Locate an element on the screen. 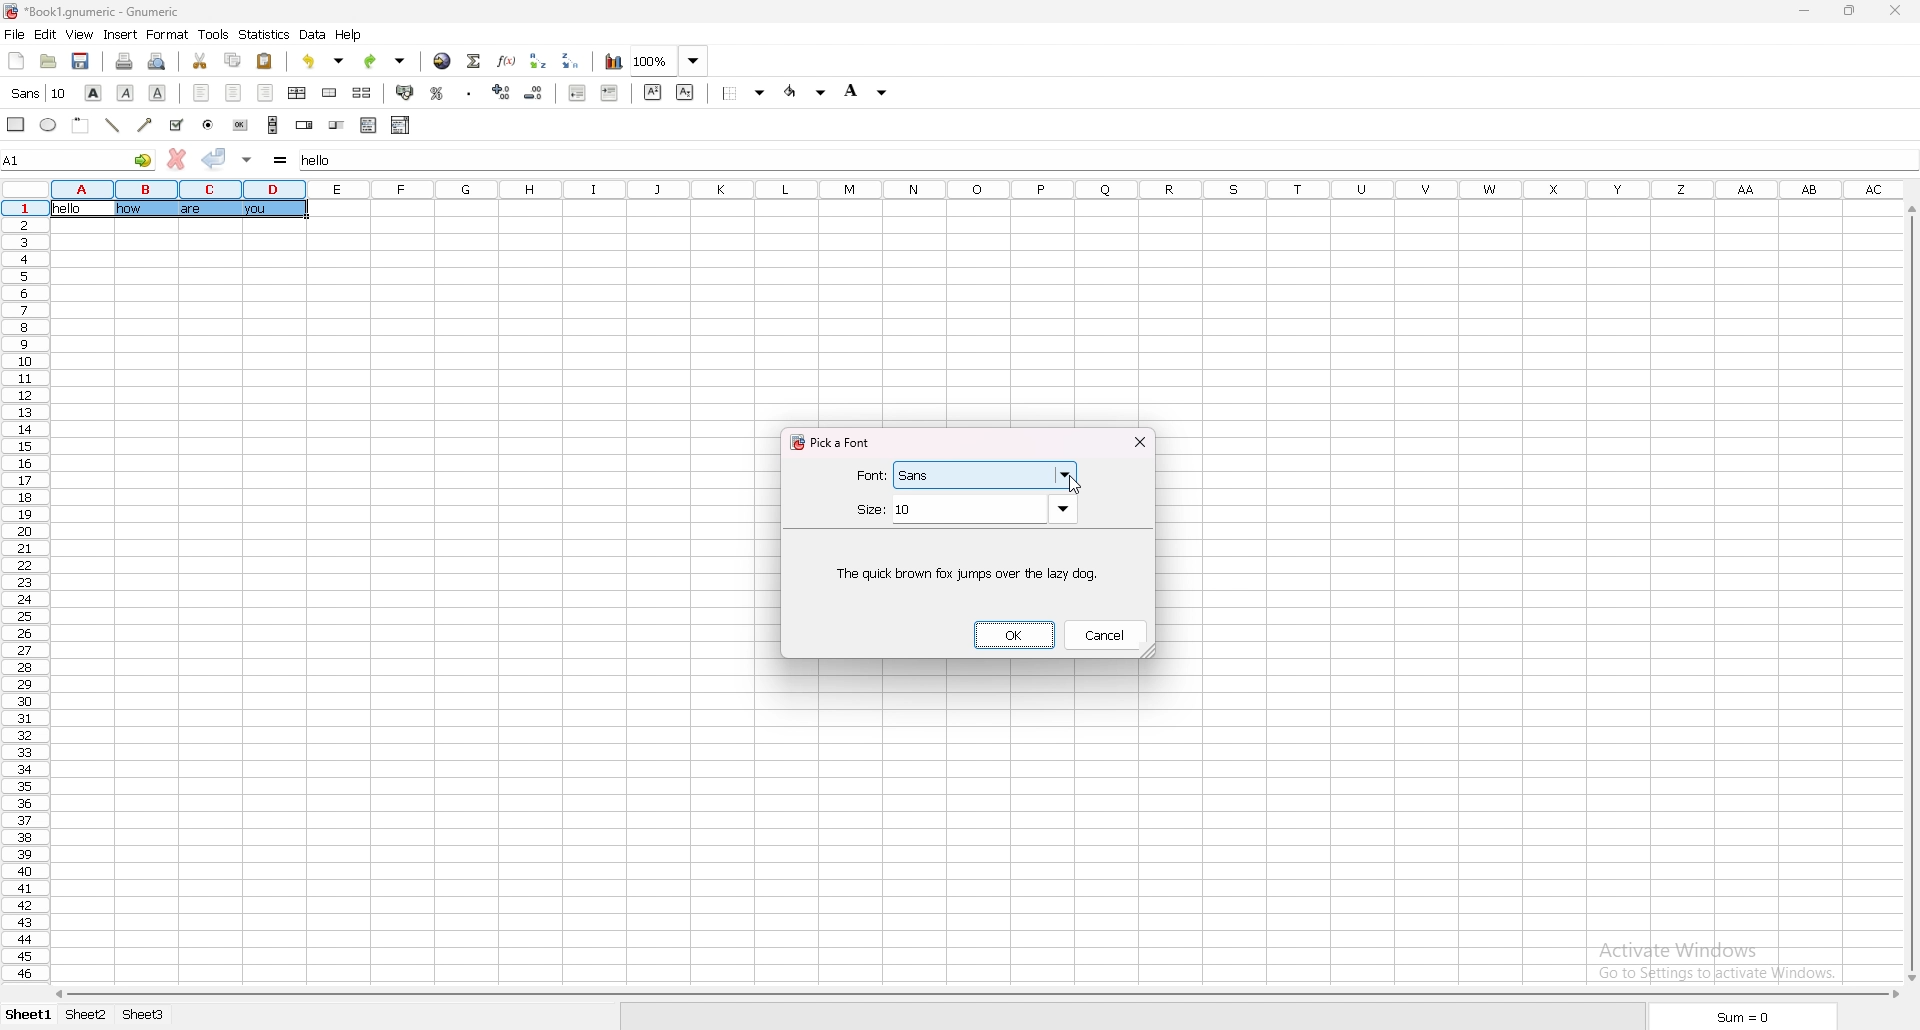 The width and height of the screenshot is (1920, 1030). tools is located at coordinates (214, 34).